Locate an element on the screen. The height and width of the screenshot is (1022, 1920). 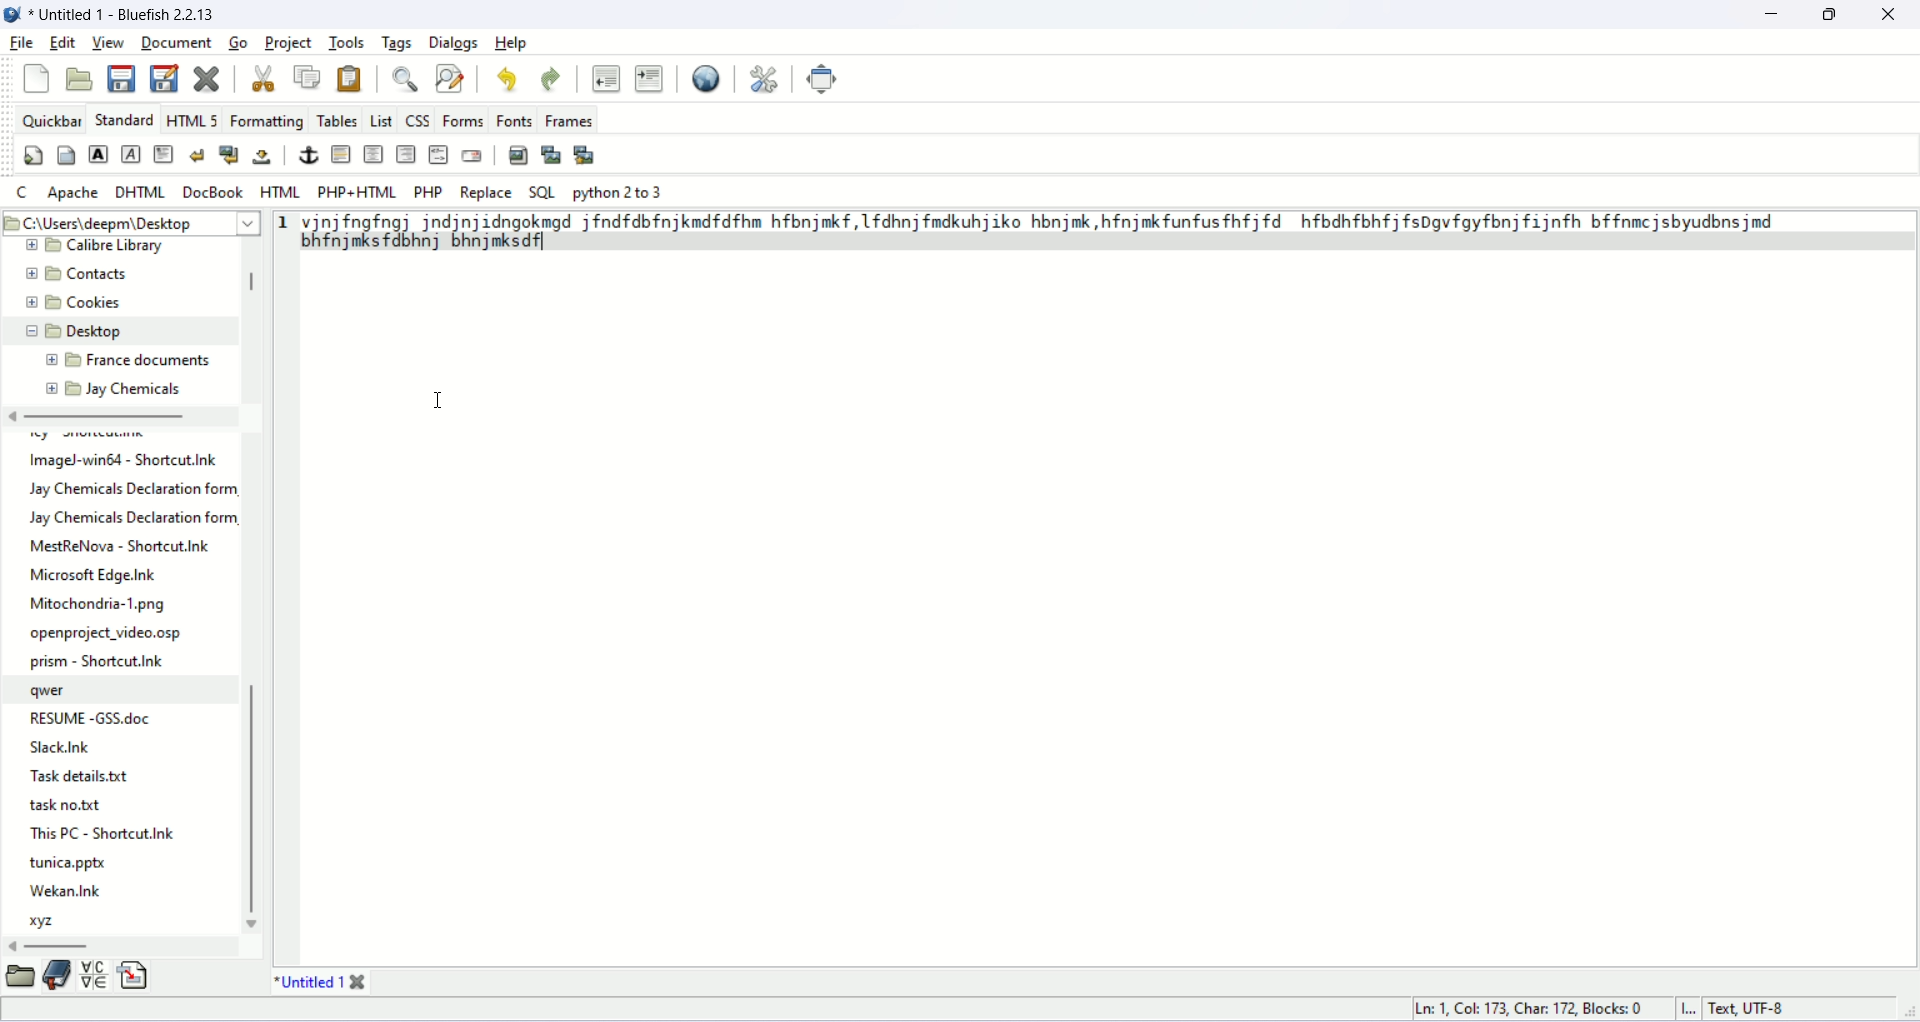
close current file is located at coordinates (205, 77).